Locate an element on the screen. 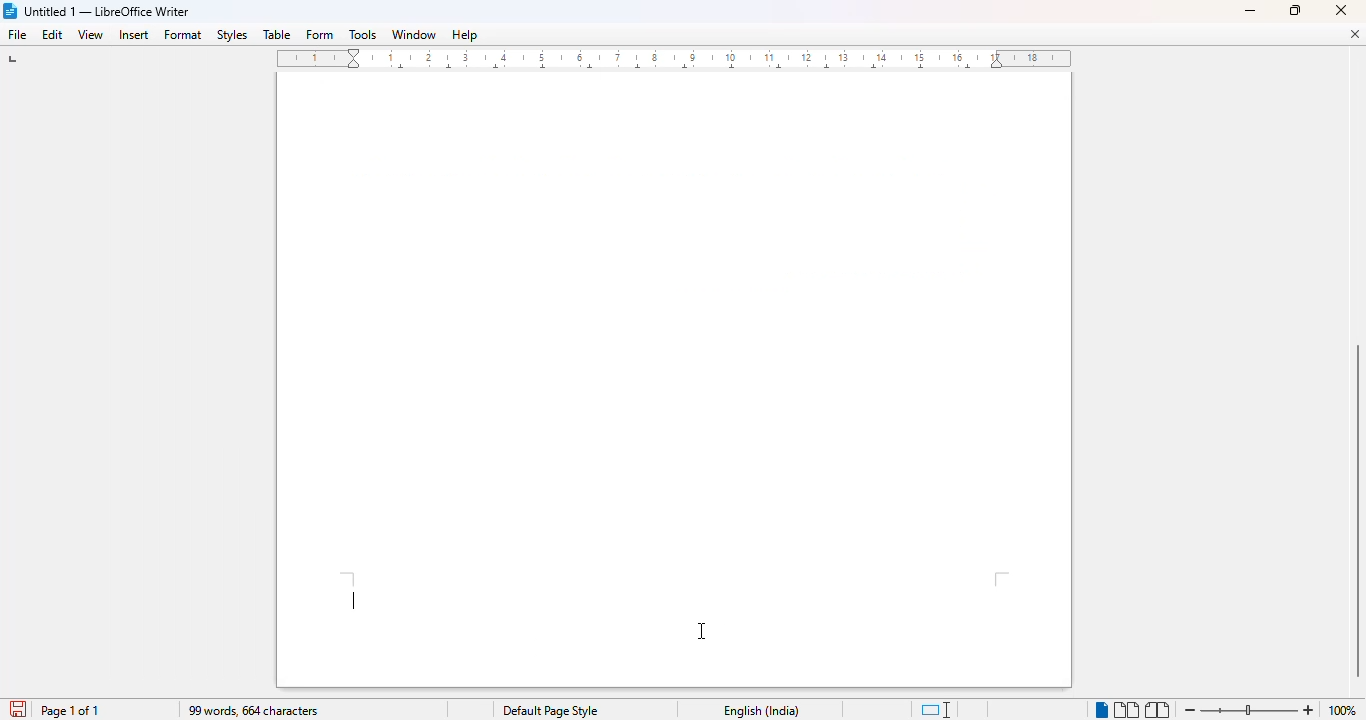 This screenshot has width=1366, height=720. 100% (zoom level) is located at coordinates (1343, 710).